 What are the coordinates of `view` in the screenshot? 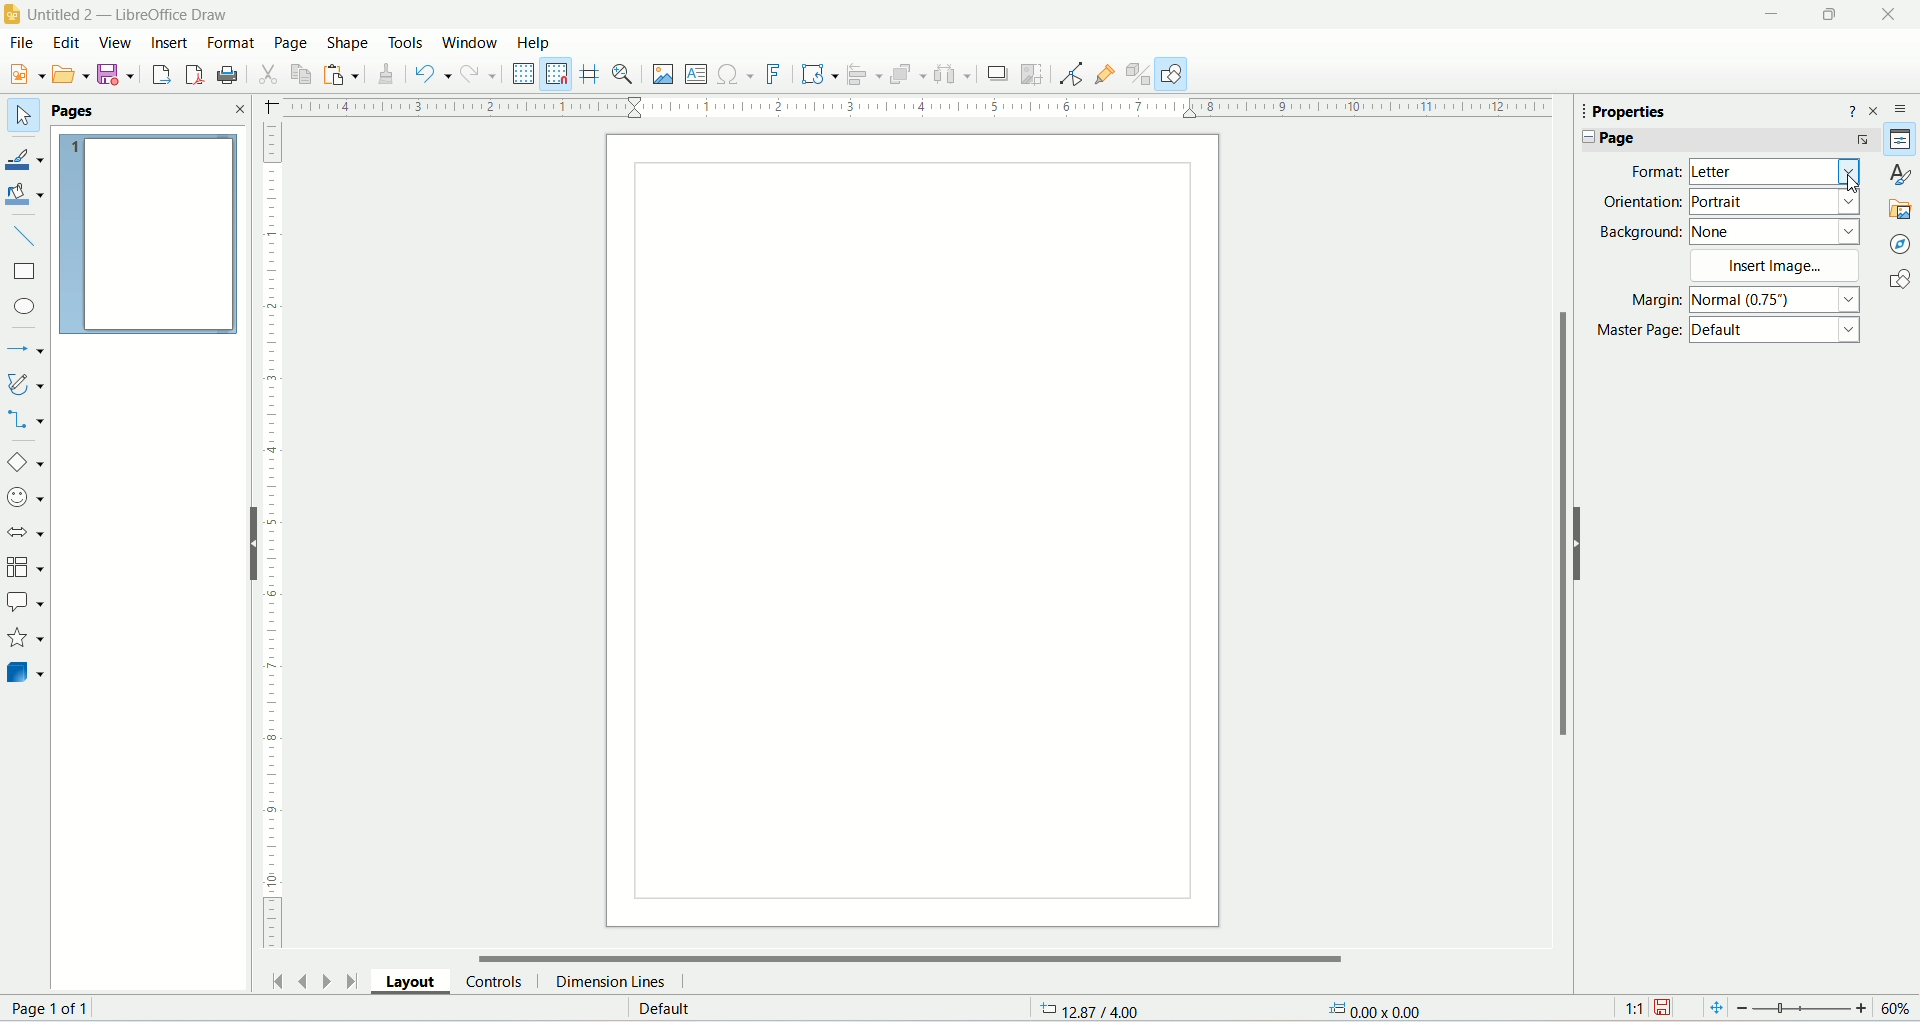 It's located at (116, 42).